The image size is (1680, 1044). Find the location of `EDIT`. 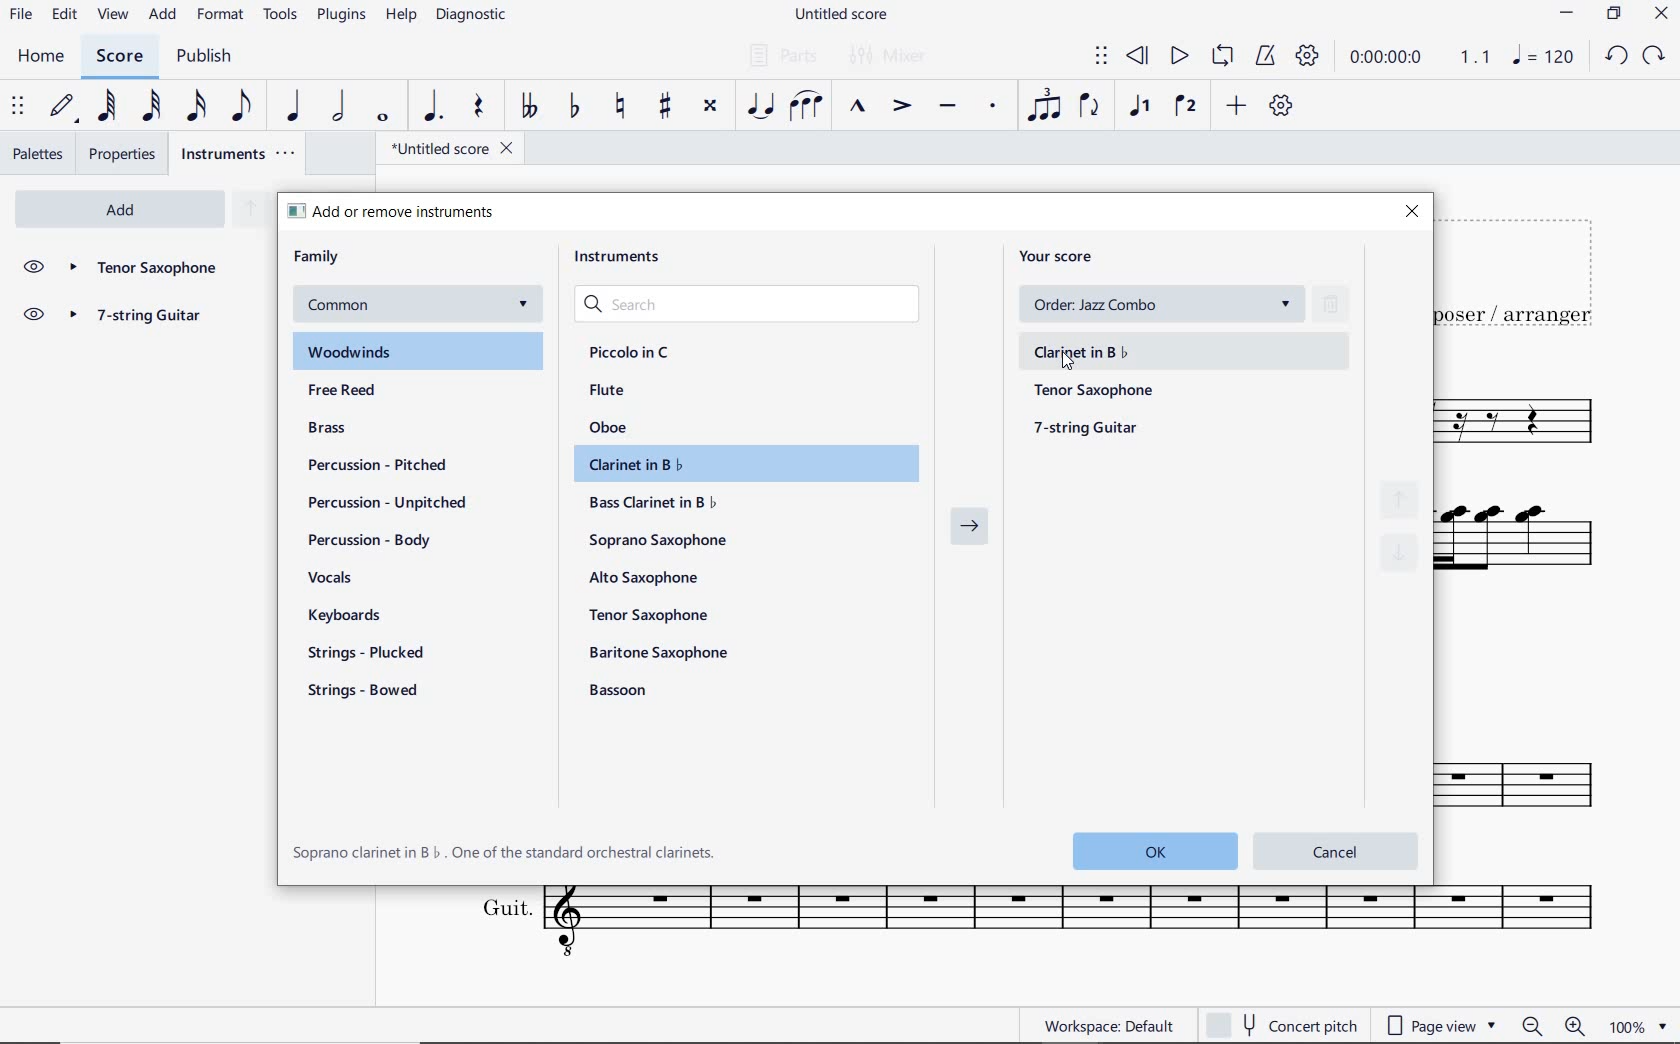

EDIT is located at coordinates (65, 15).